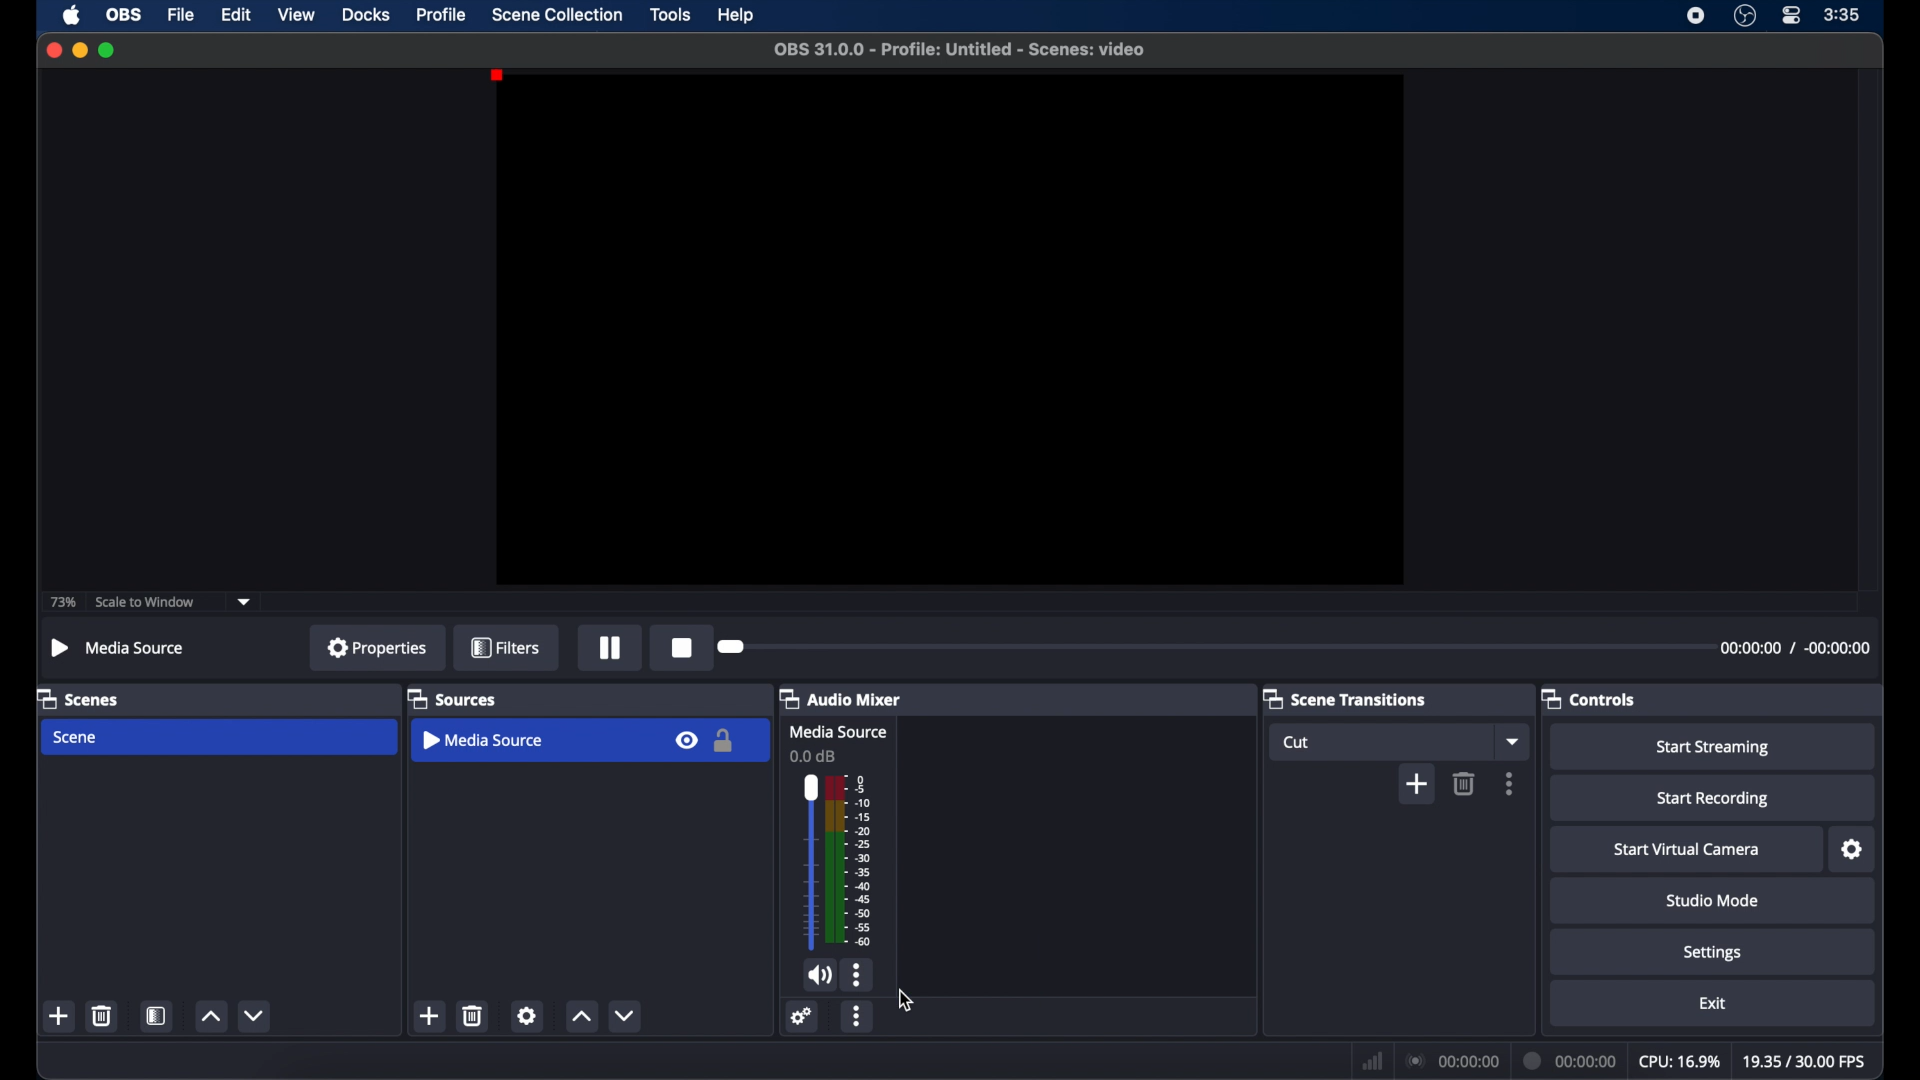 The image size is (1920, 1080). Describe the element at coordinates (1696, 16) in the screenshot. I see `screen recording` at that location.